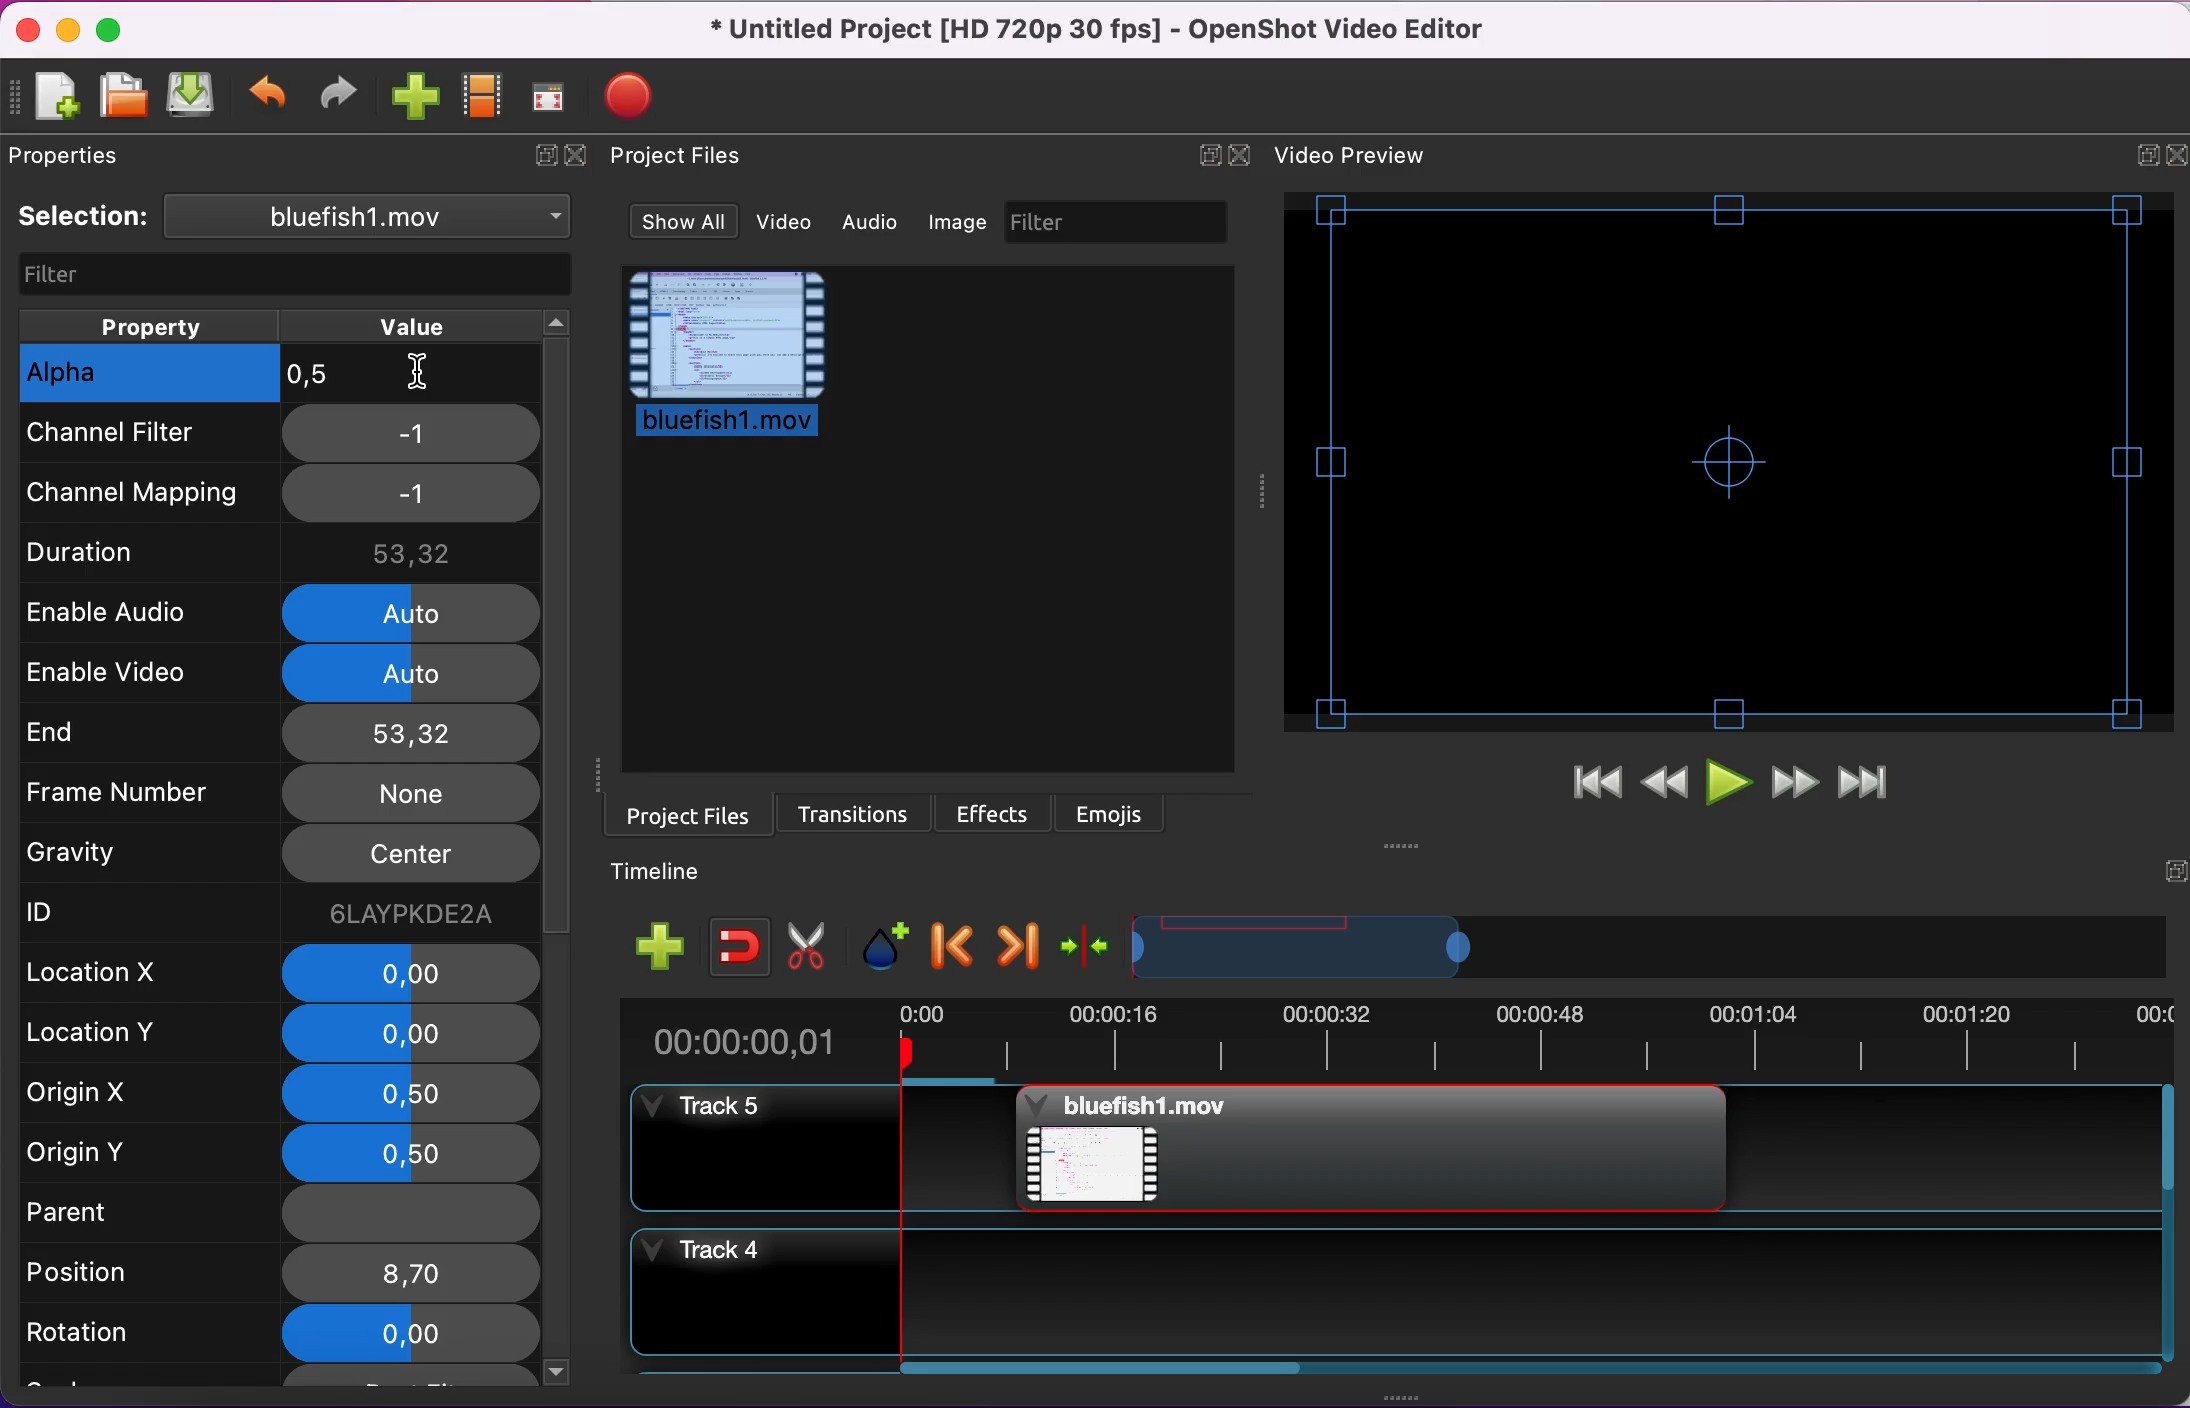 This screenshot has width=2190, height=1408. I want to click on Bluefish project file, so click(1369, 1148).